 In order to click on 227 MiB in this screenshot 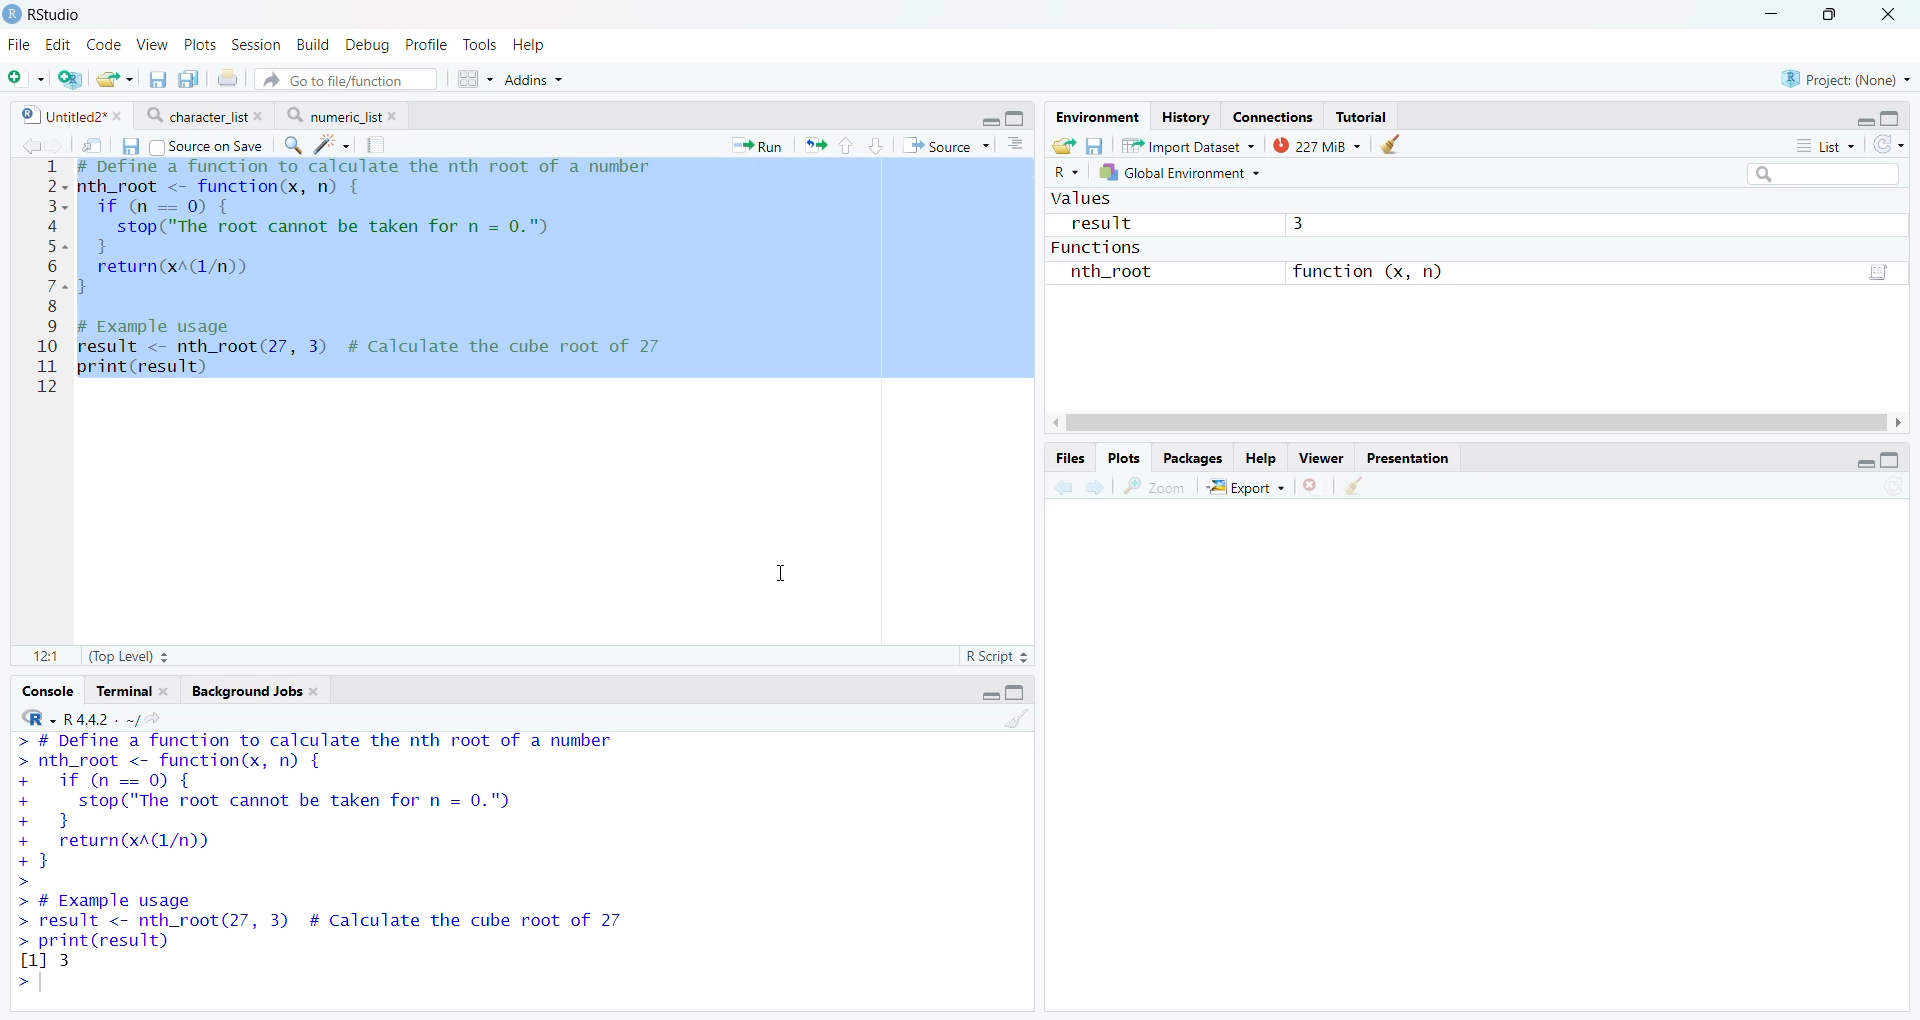, I will do `click(1313, 144)`.